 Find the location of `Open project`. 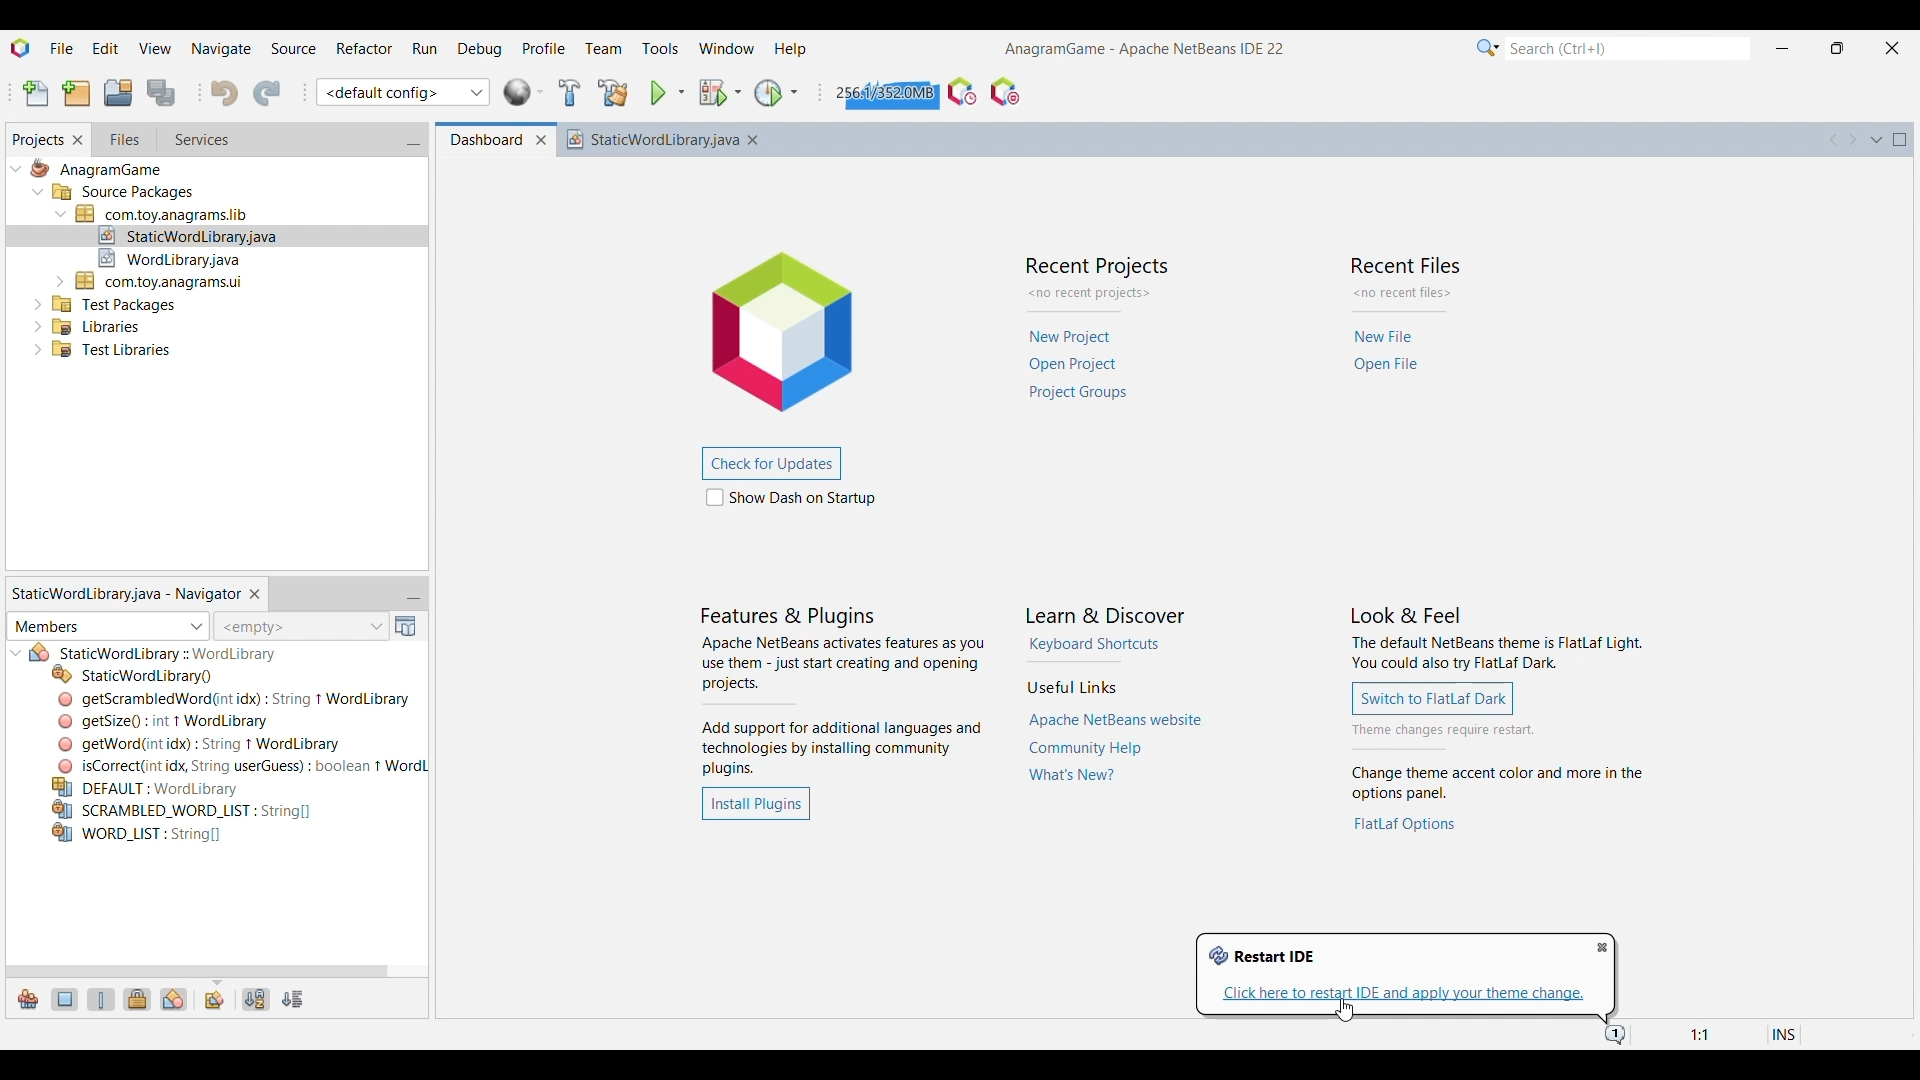

Open project is located at coordinates (118, 92).